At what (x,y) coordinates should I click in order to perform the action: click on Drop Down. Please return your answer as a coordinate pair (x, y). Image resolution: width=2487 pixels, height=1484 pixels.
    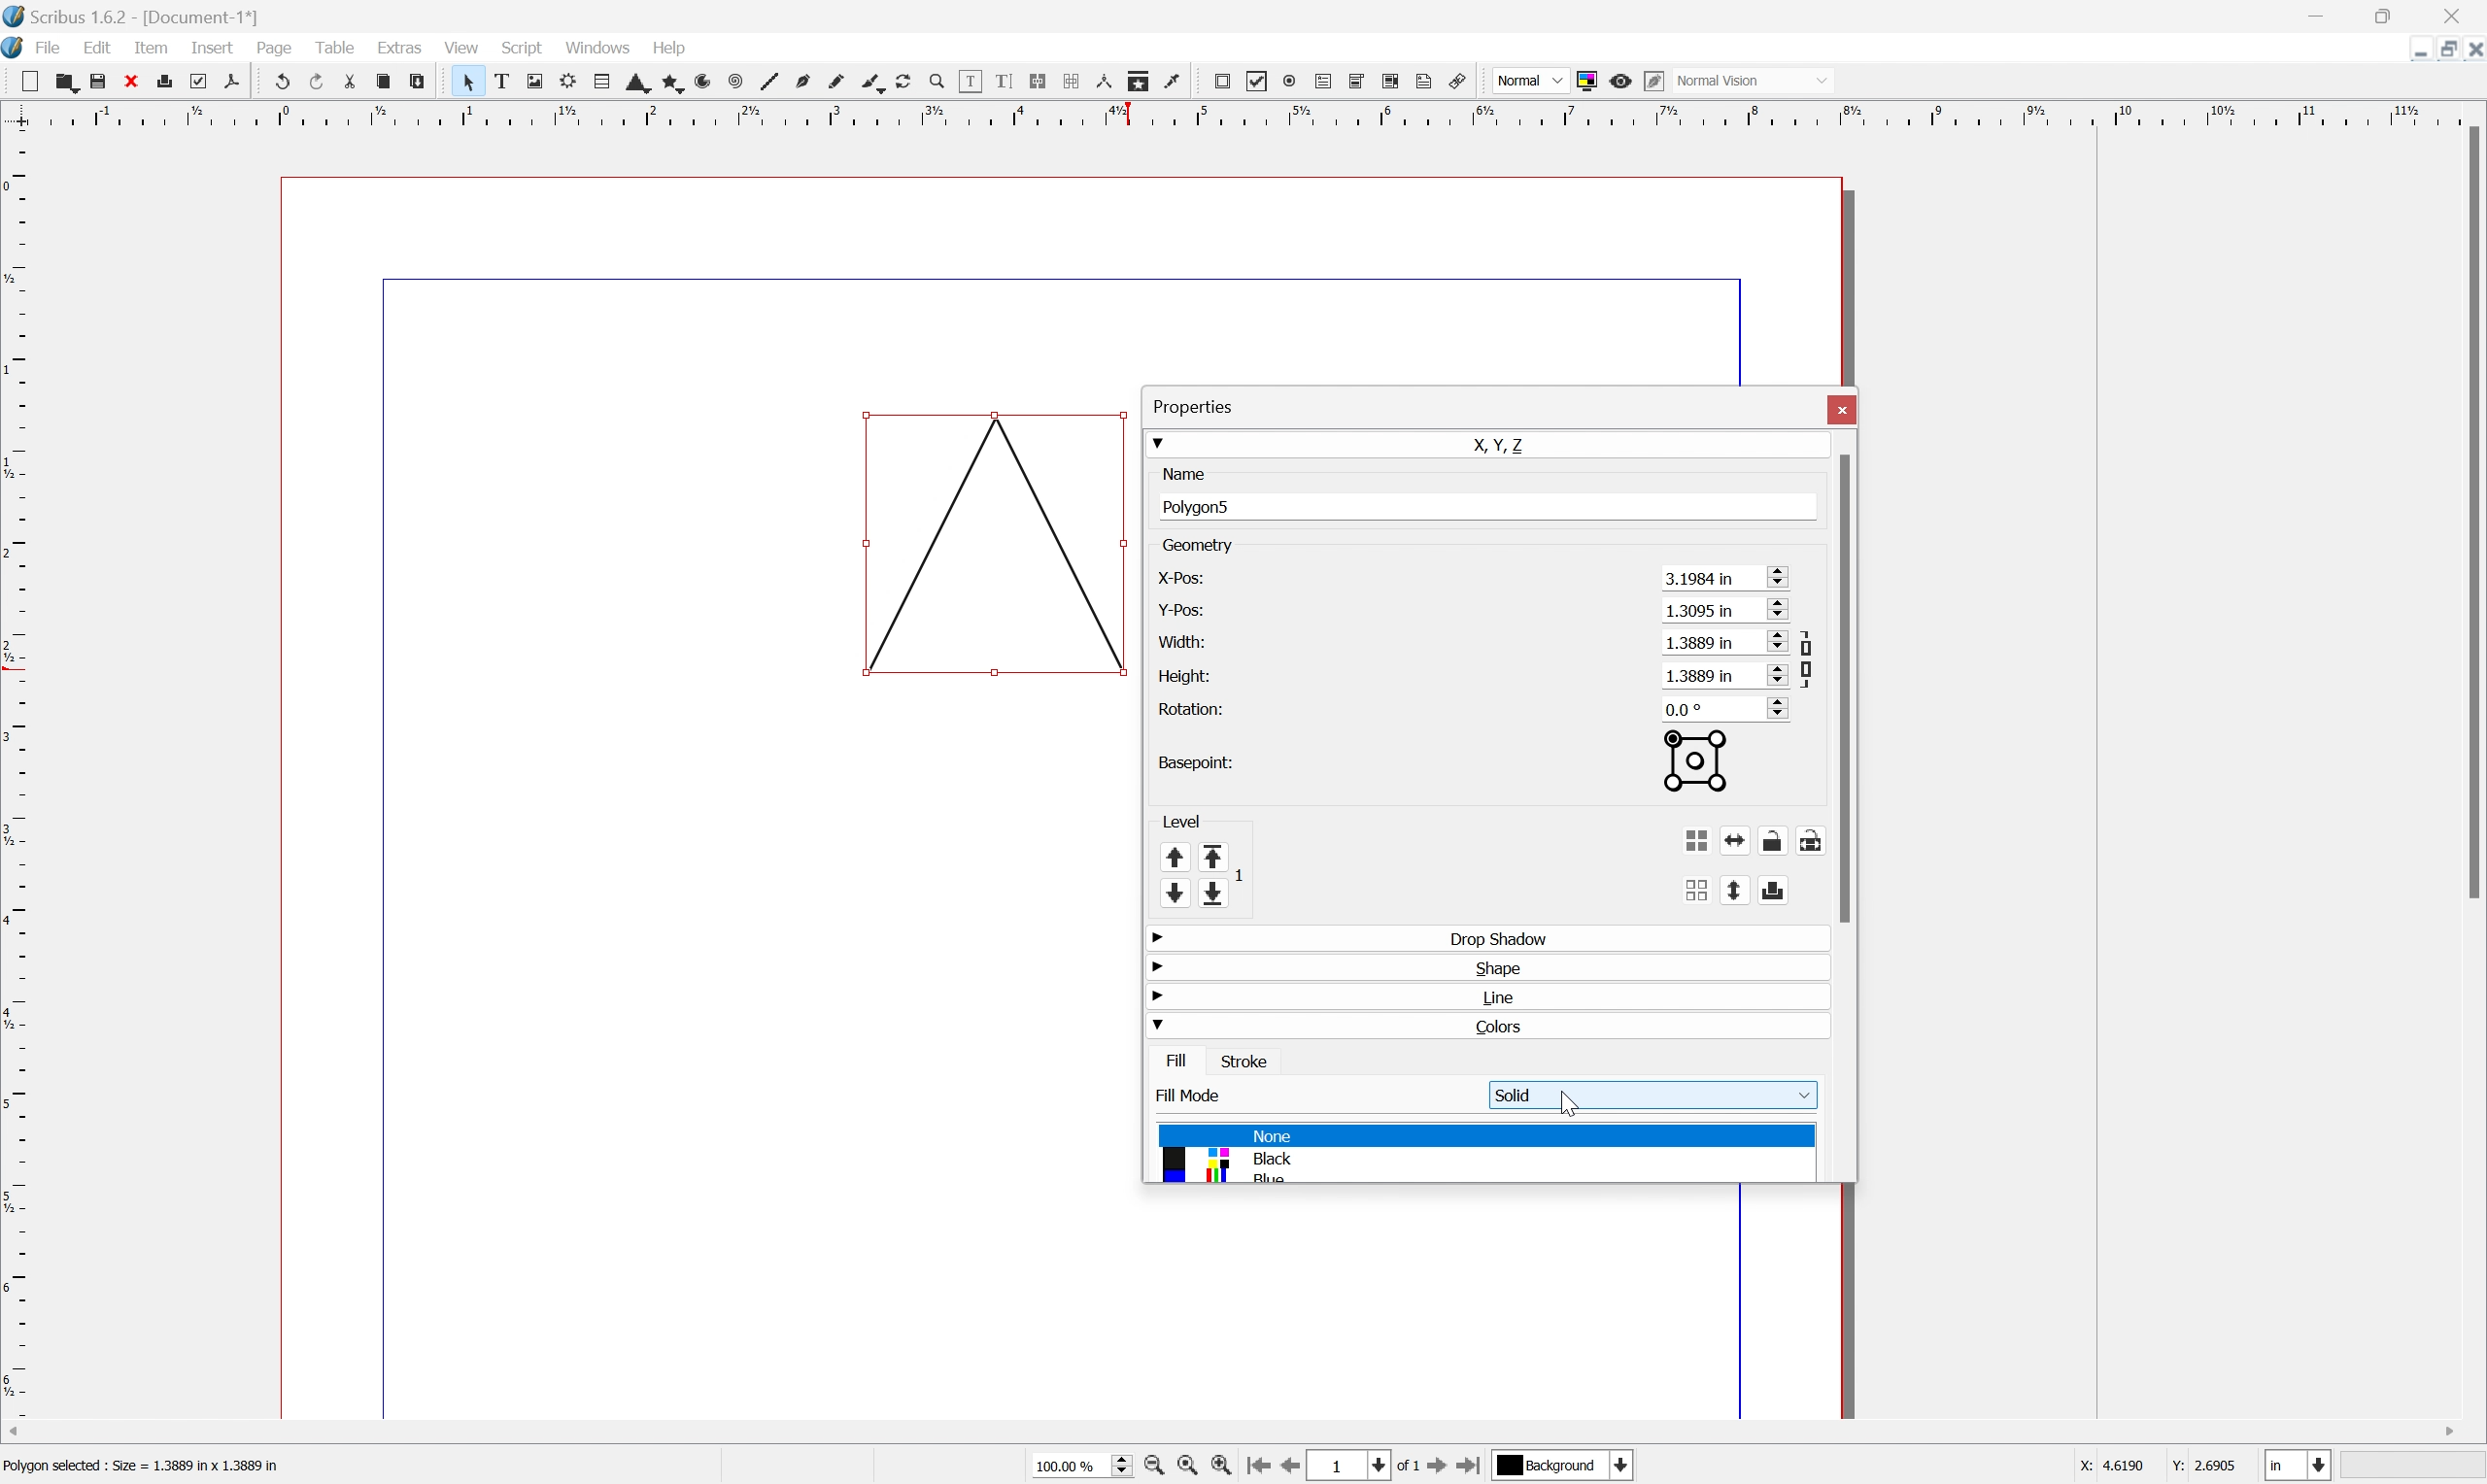
    Looking at the image, I should click on (1158, 1054).